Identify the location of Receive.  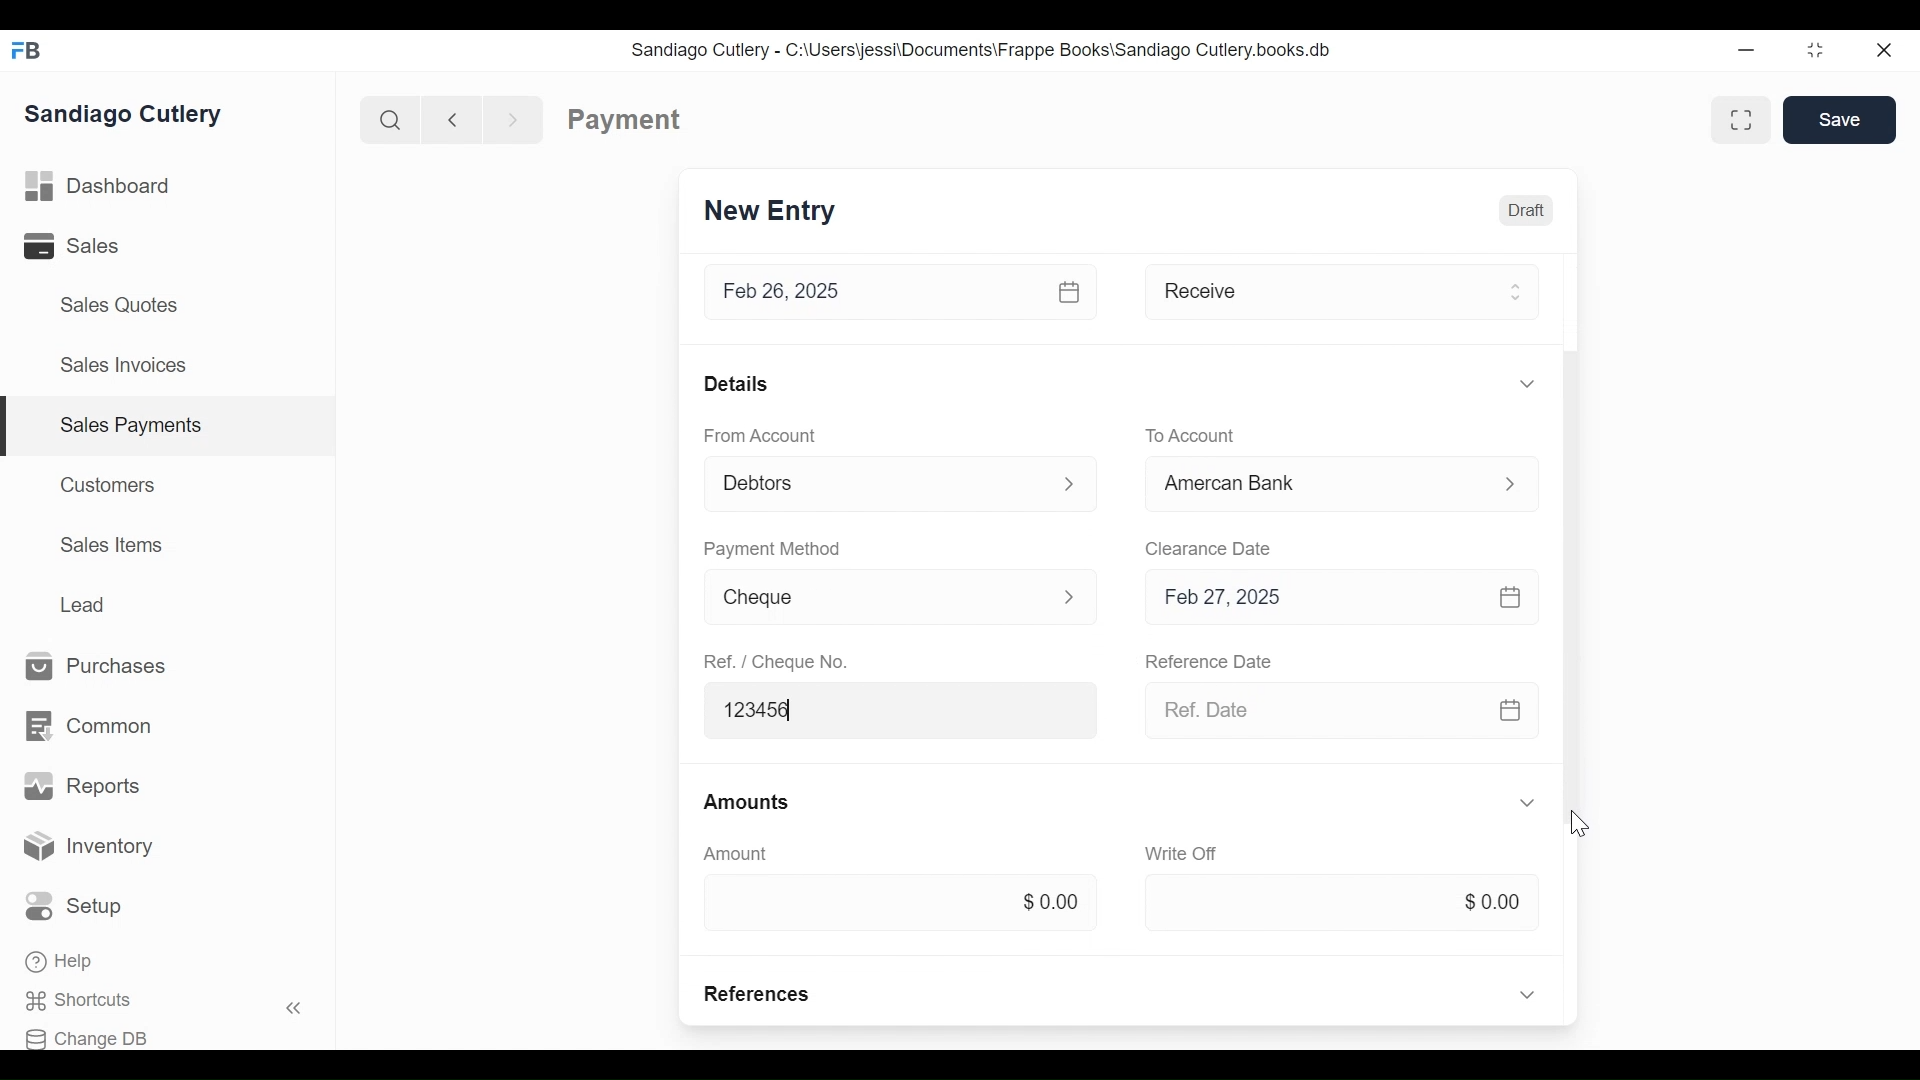
(1312, 290).